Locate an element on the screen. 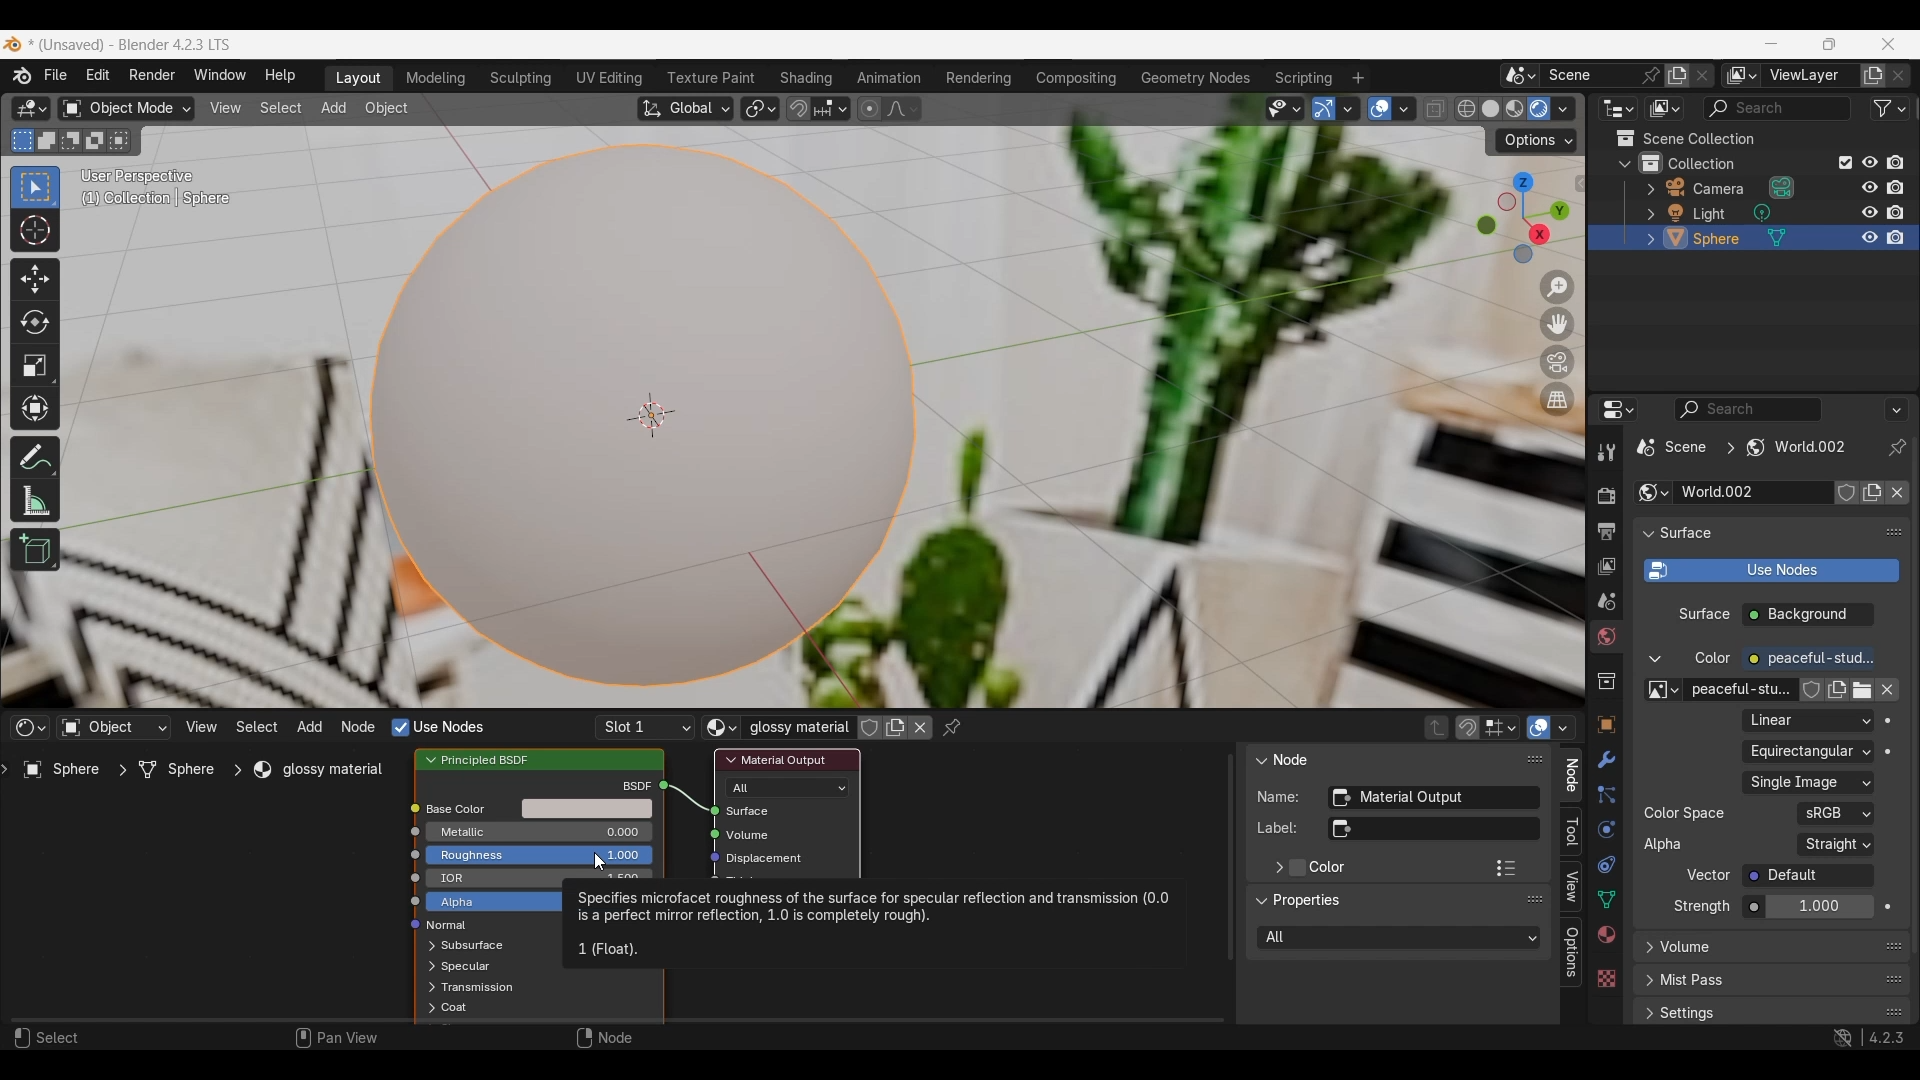 The height and width of the screenshot is (1080, 1920). Type of data to take shader from is located at coordinates (114, 727).